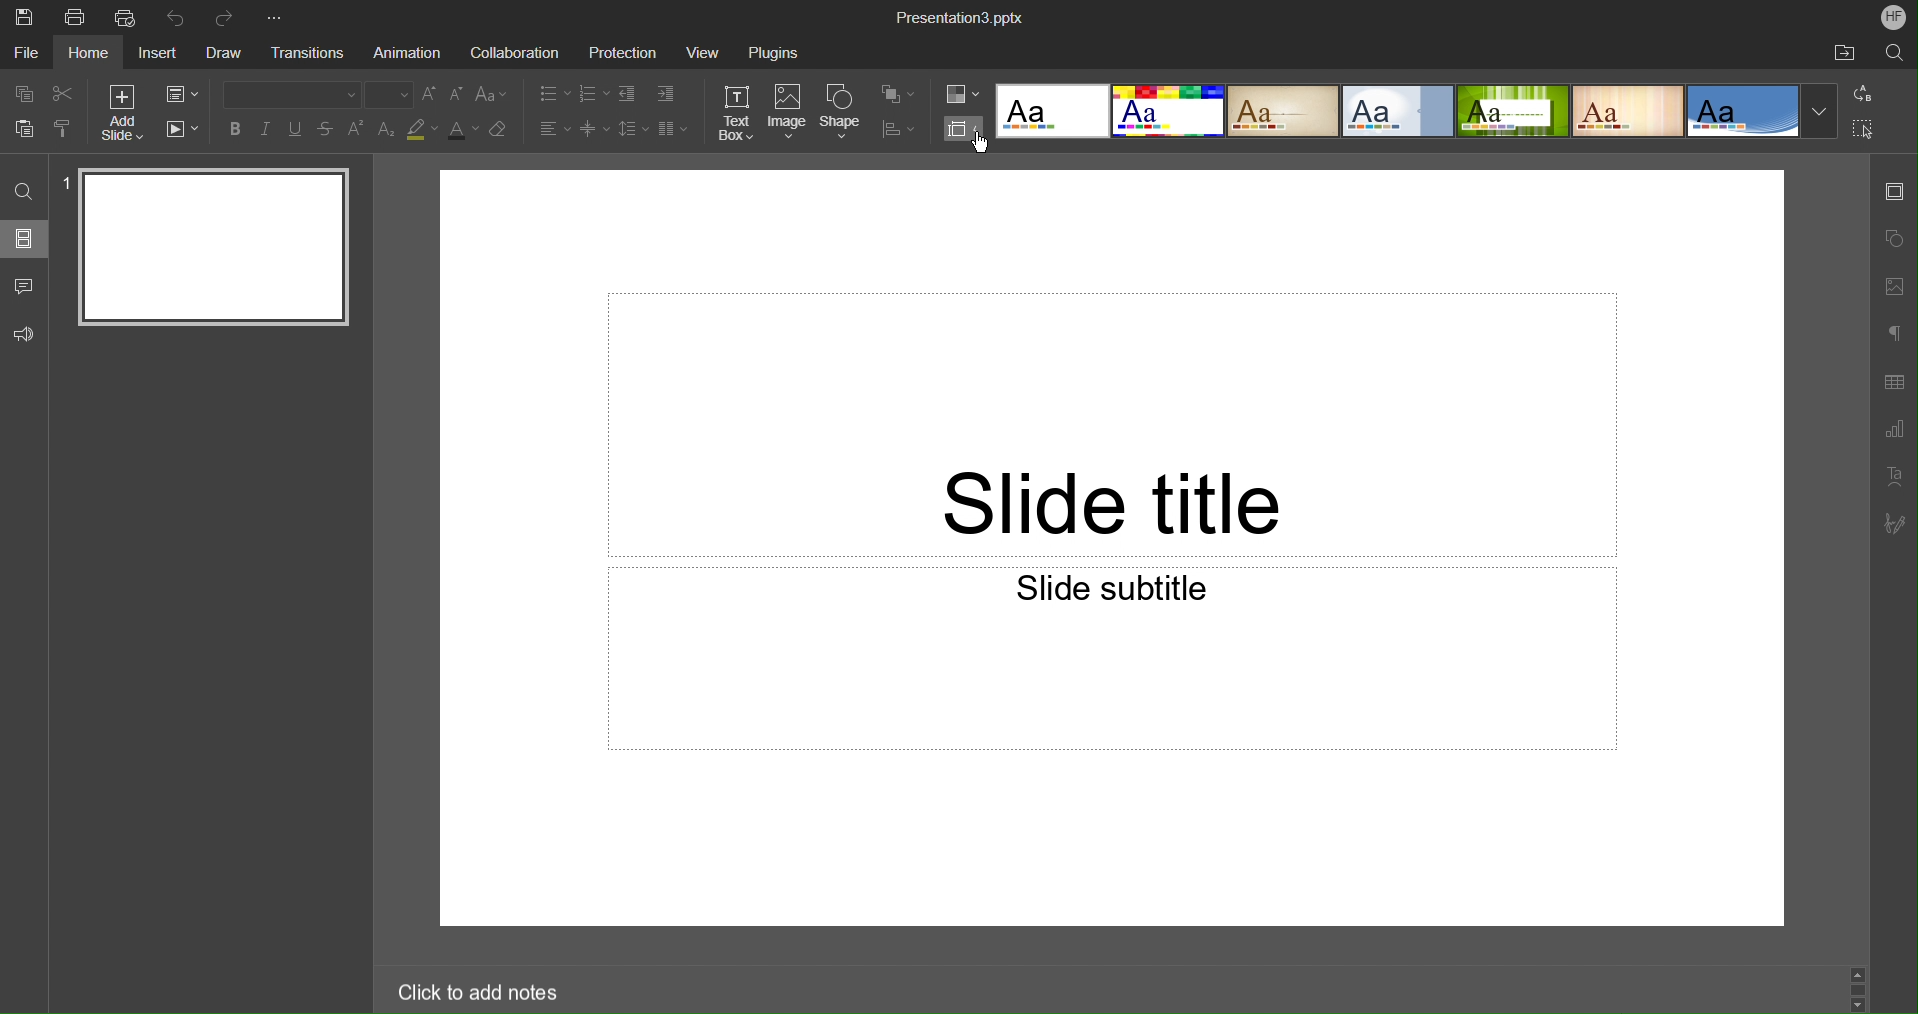 This screenshot has width=1918, height=1014. I want to click on Text Art, so click(1894, 477).